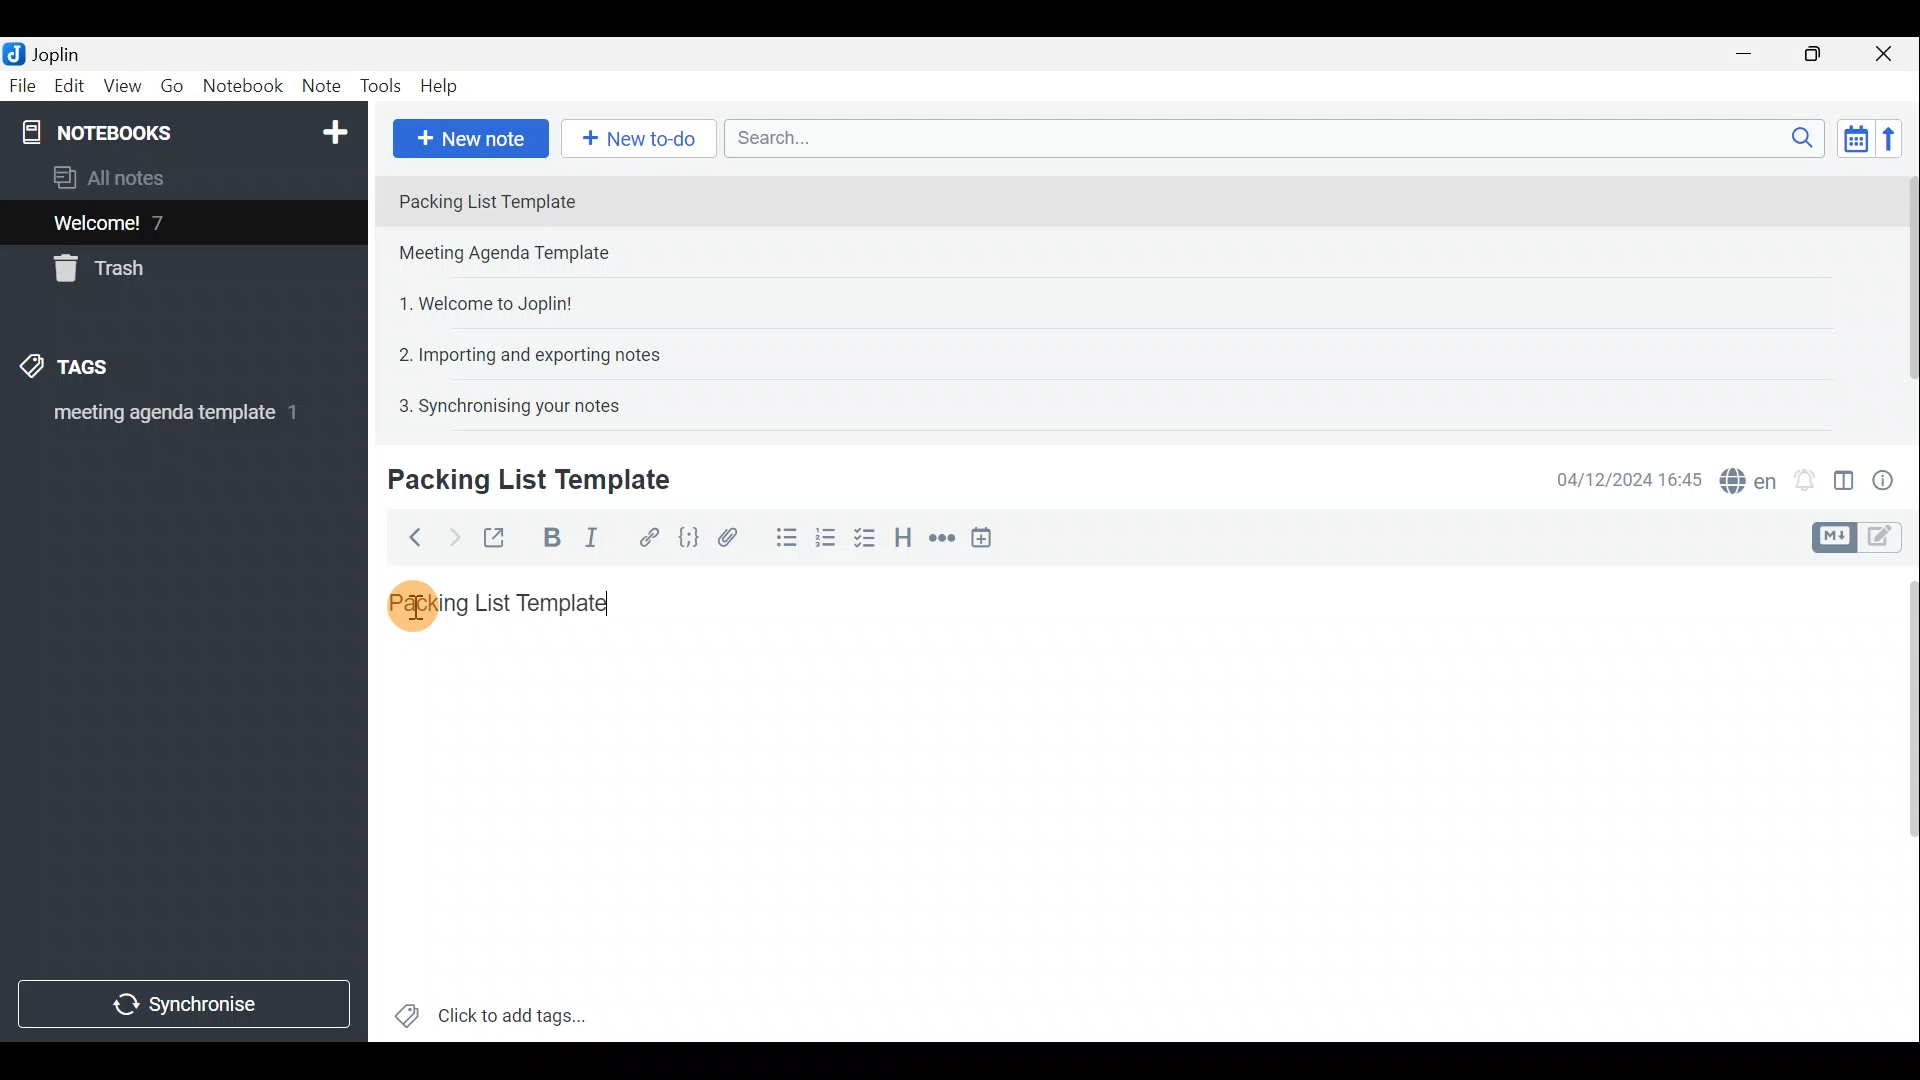 The width and height of the screenshot is (1920, 1080). I want to click on Notebook, so click(181, 130).